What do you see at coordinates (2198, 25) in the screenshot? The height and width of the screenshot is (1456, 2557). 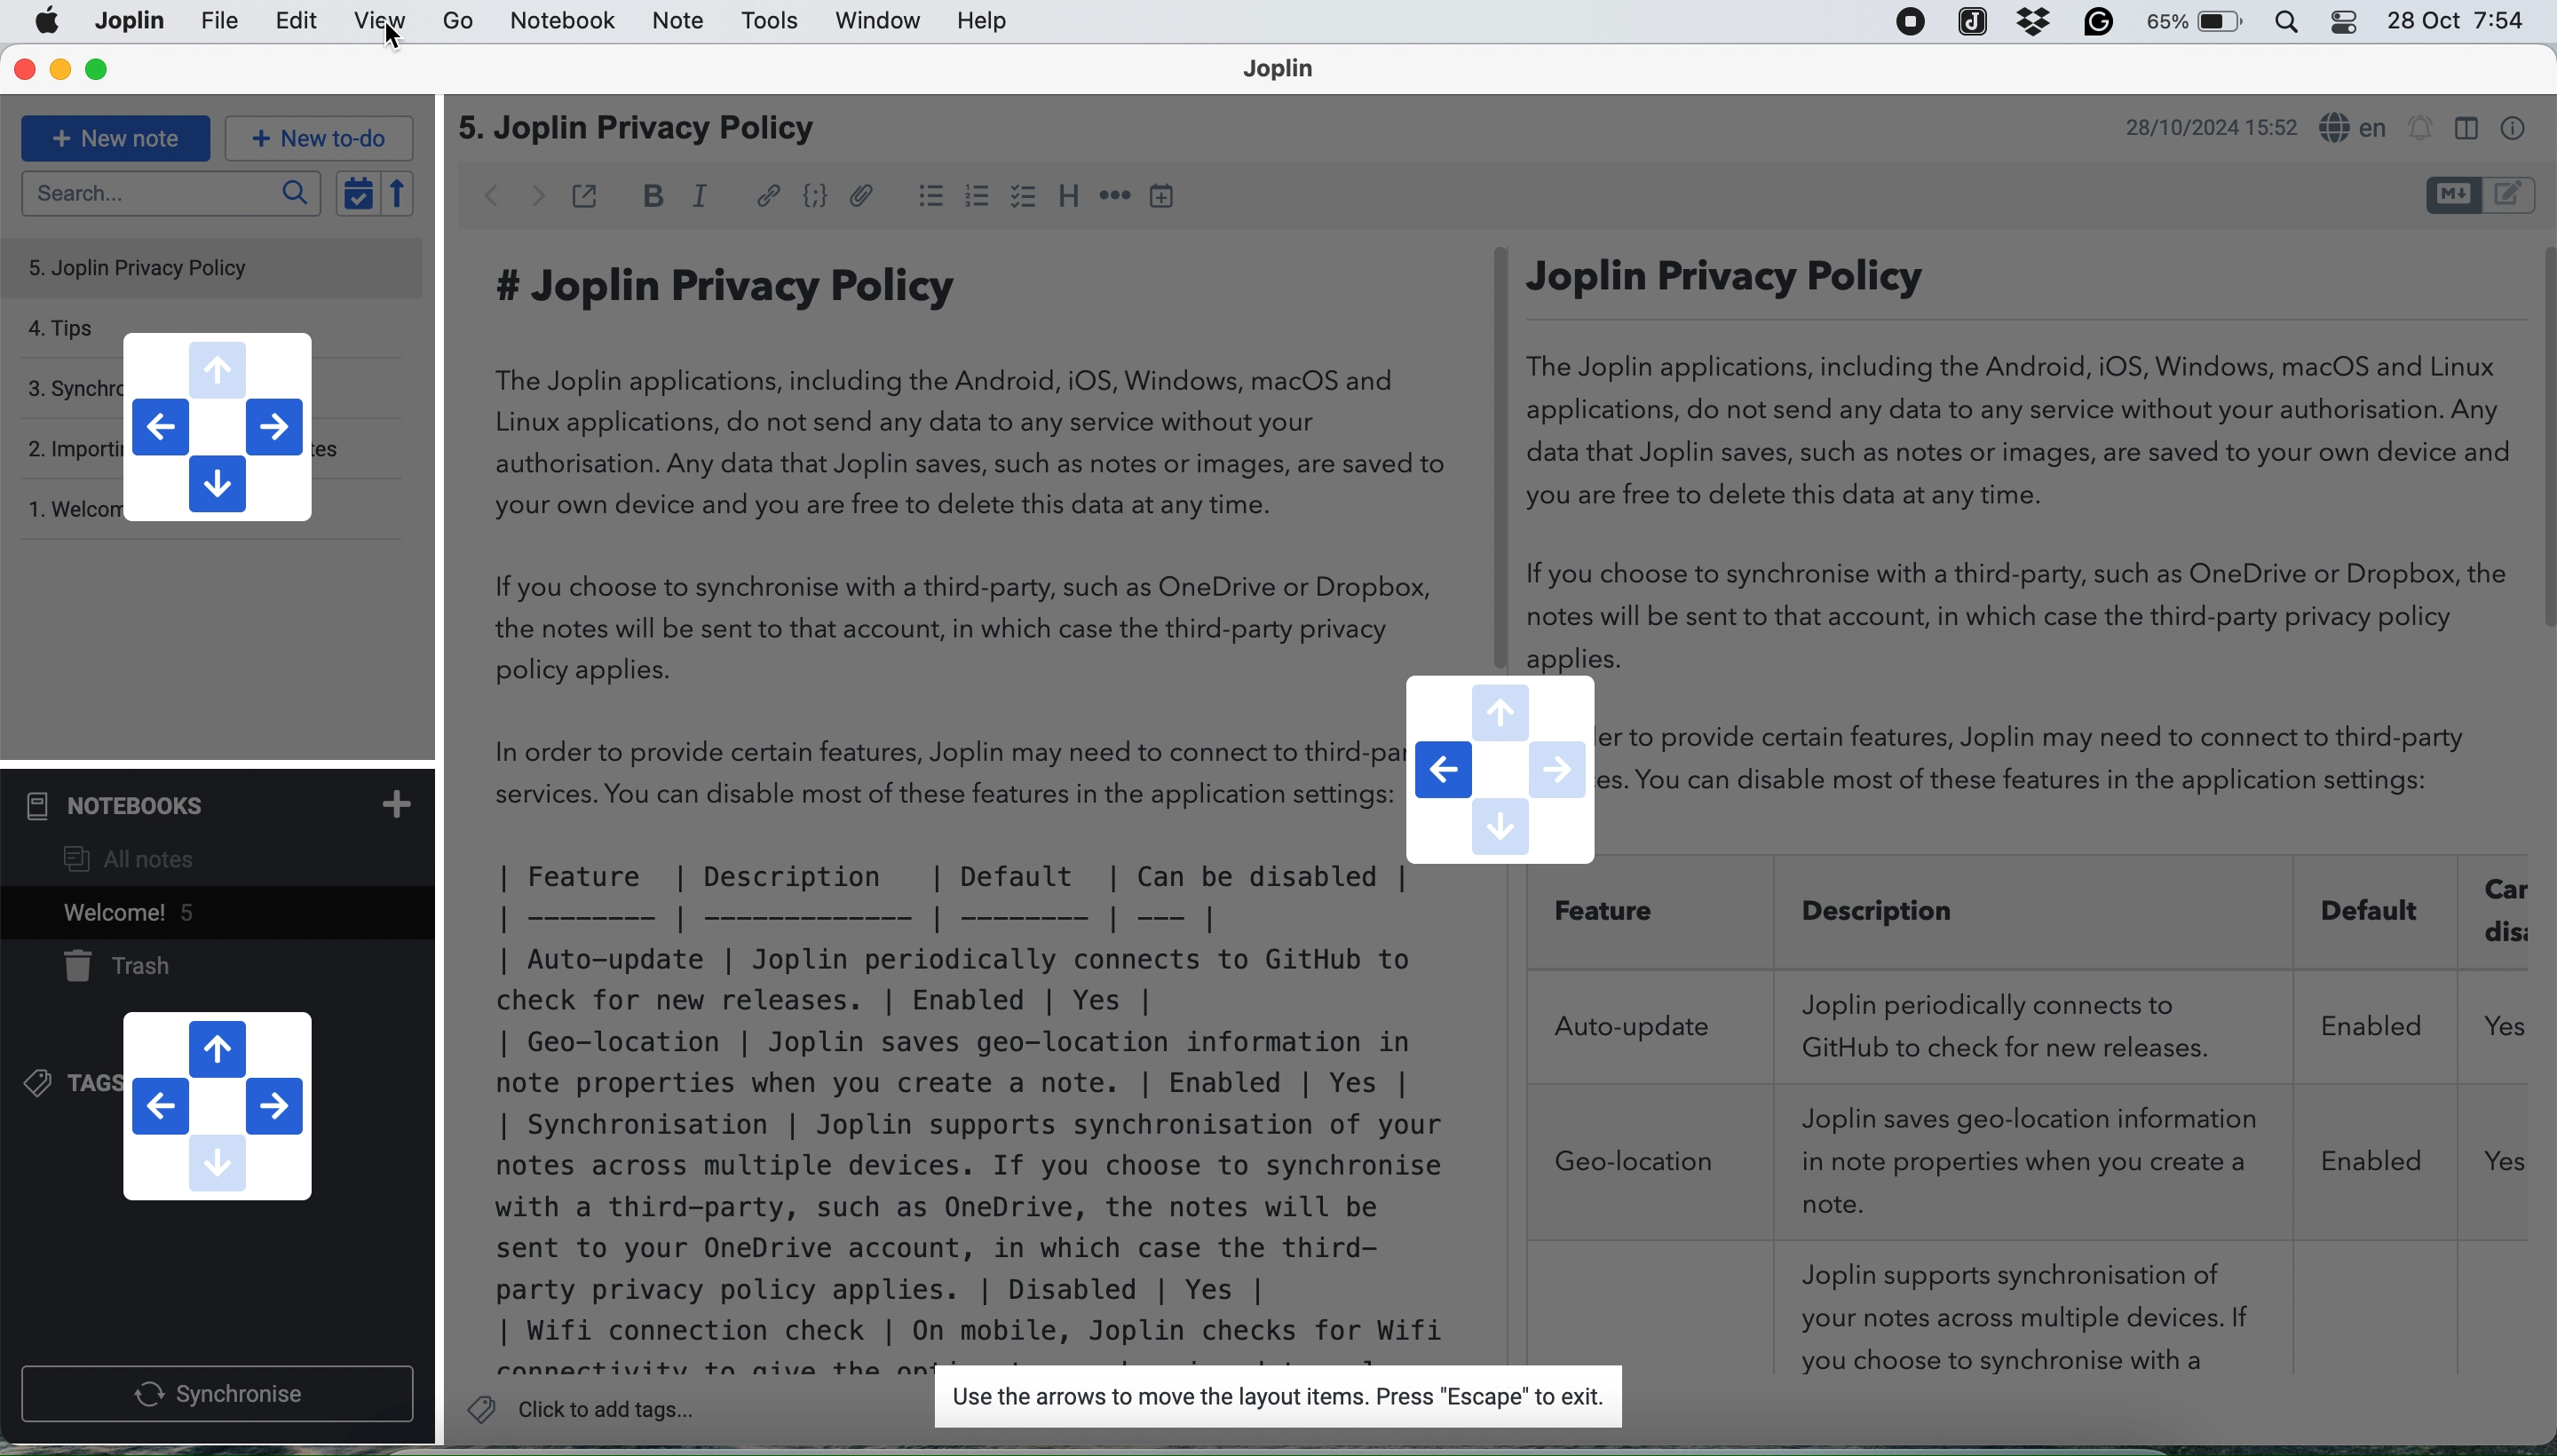 I see `battery` at bounding box center [2198, 25].